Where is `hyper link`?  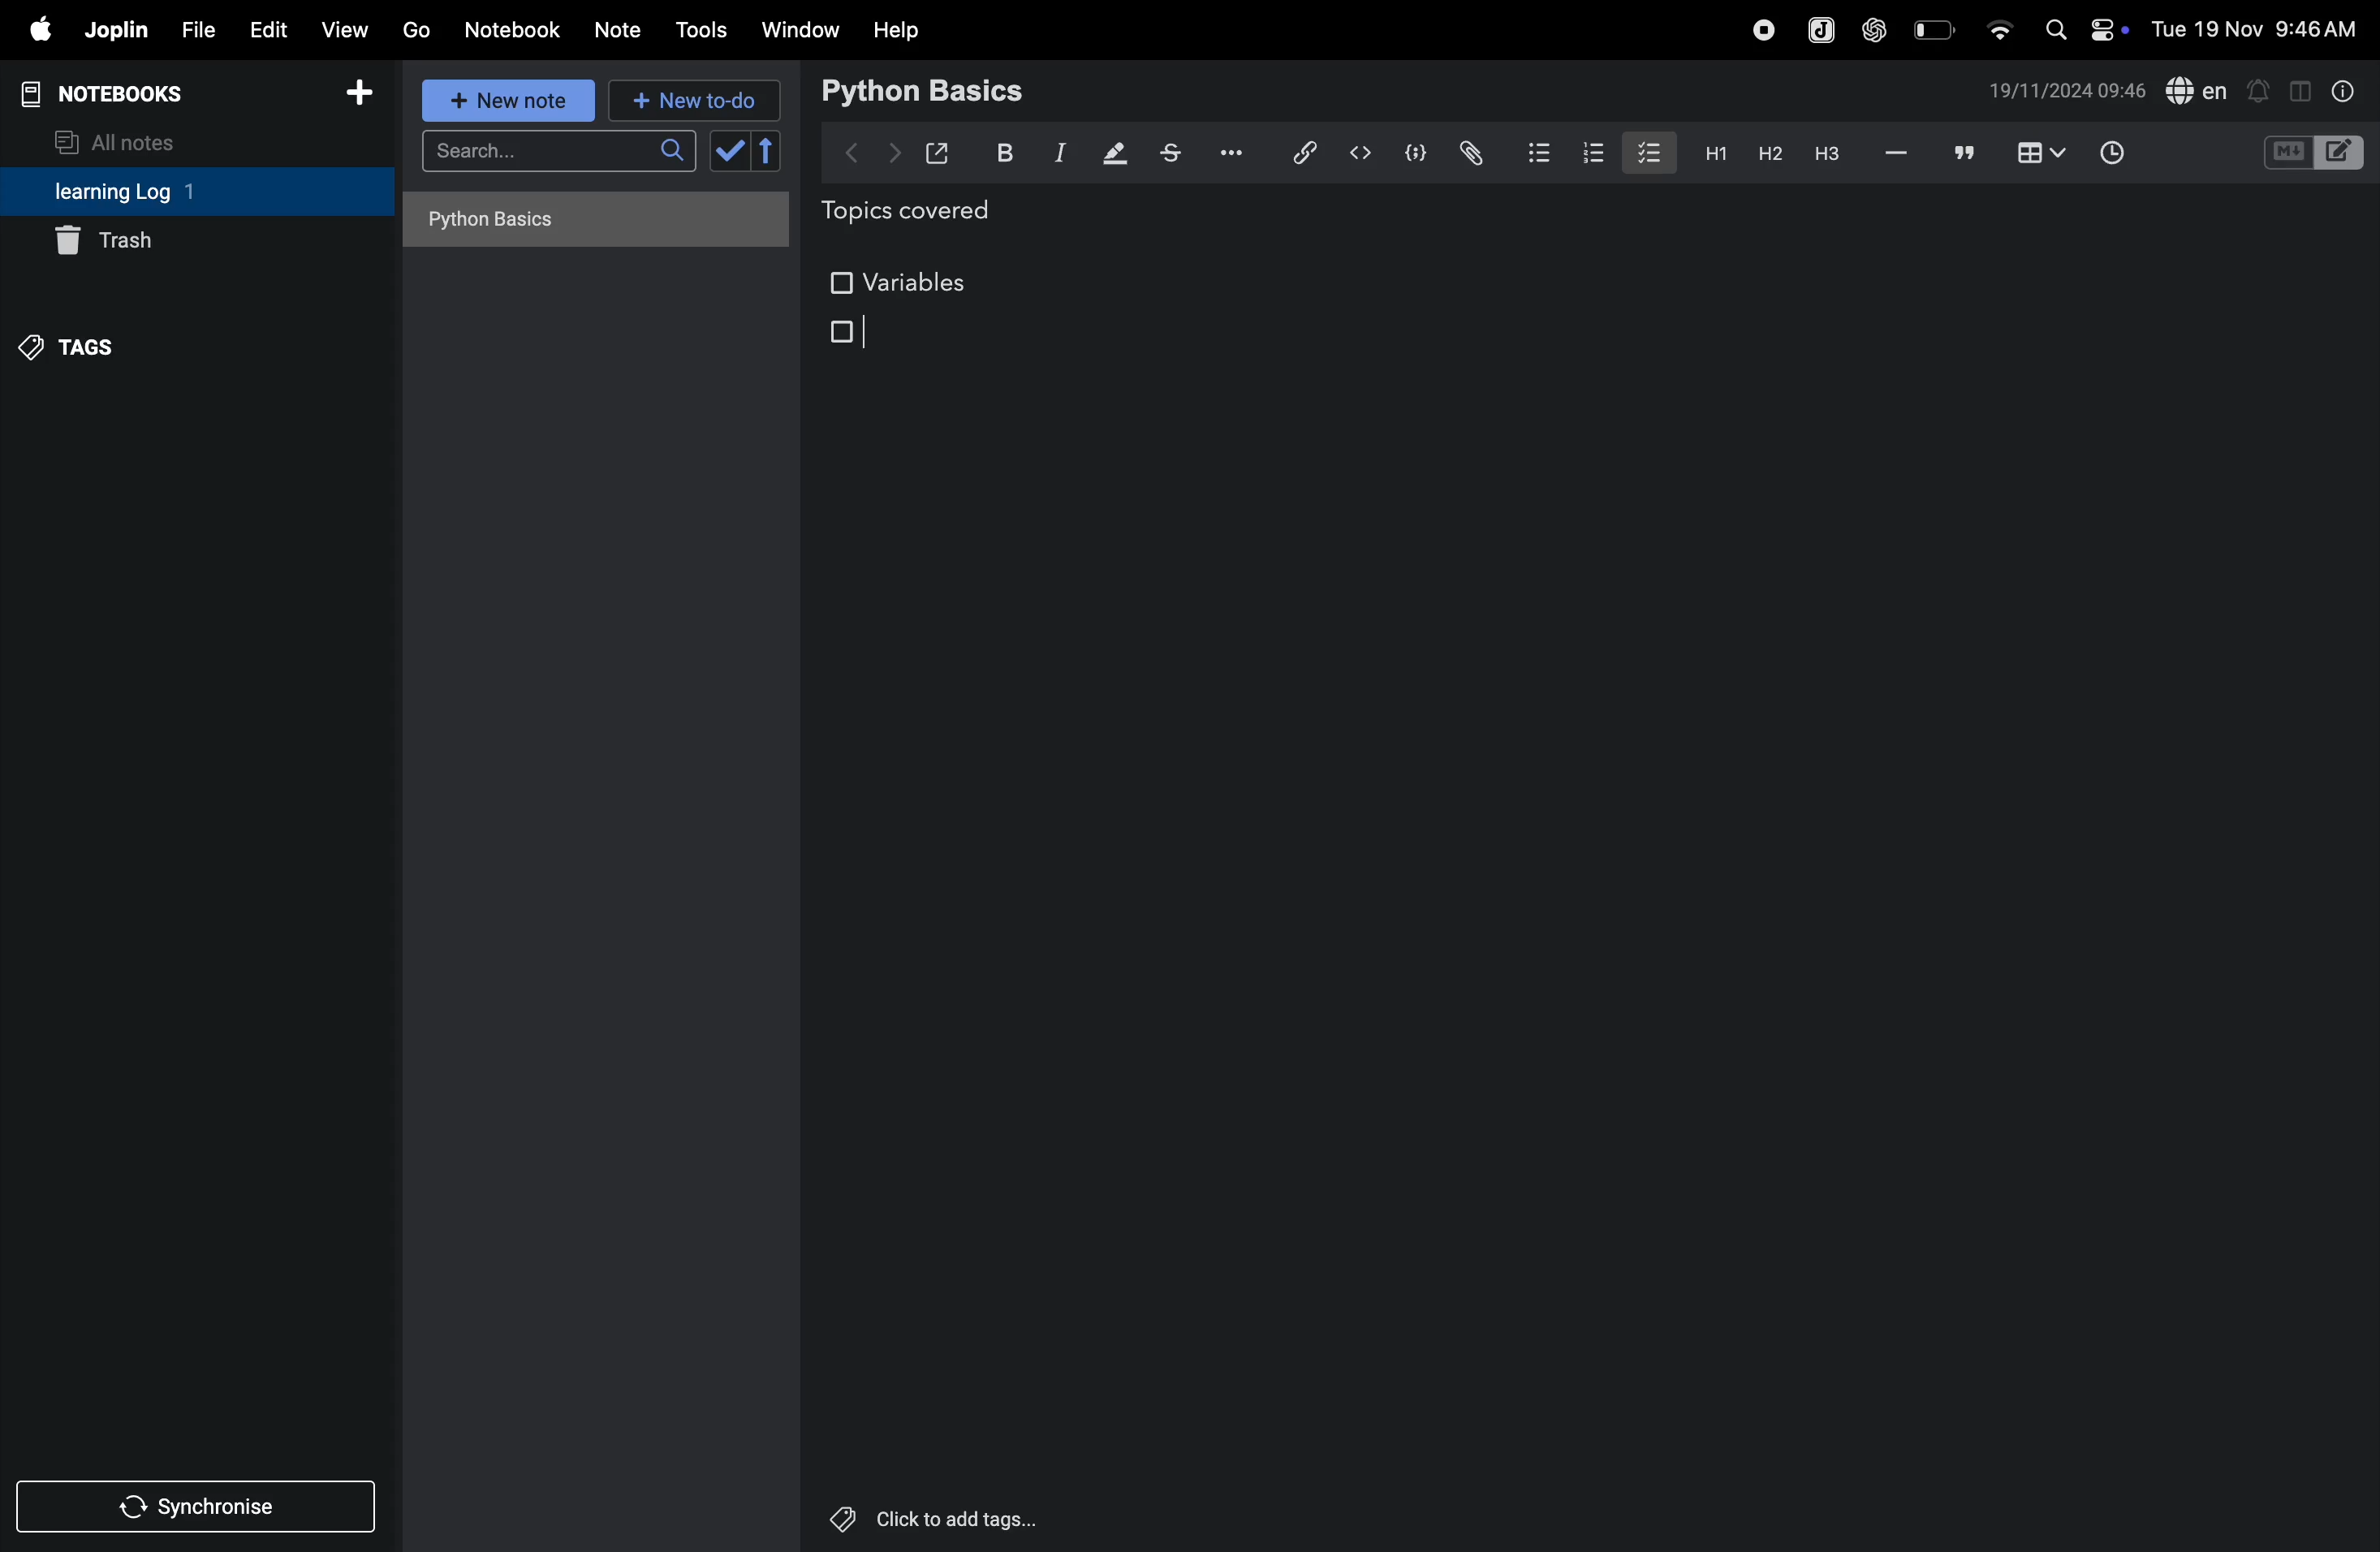 hyper link is located at coordinates (1302, 152).